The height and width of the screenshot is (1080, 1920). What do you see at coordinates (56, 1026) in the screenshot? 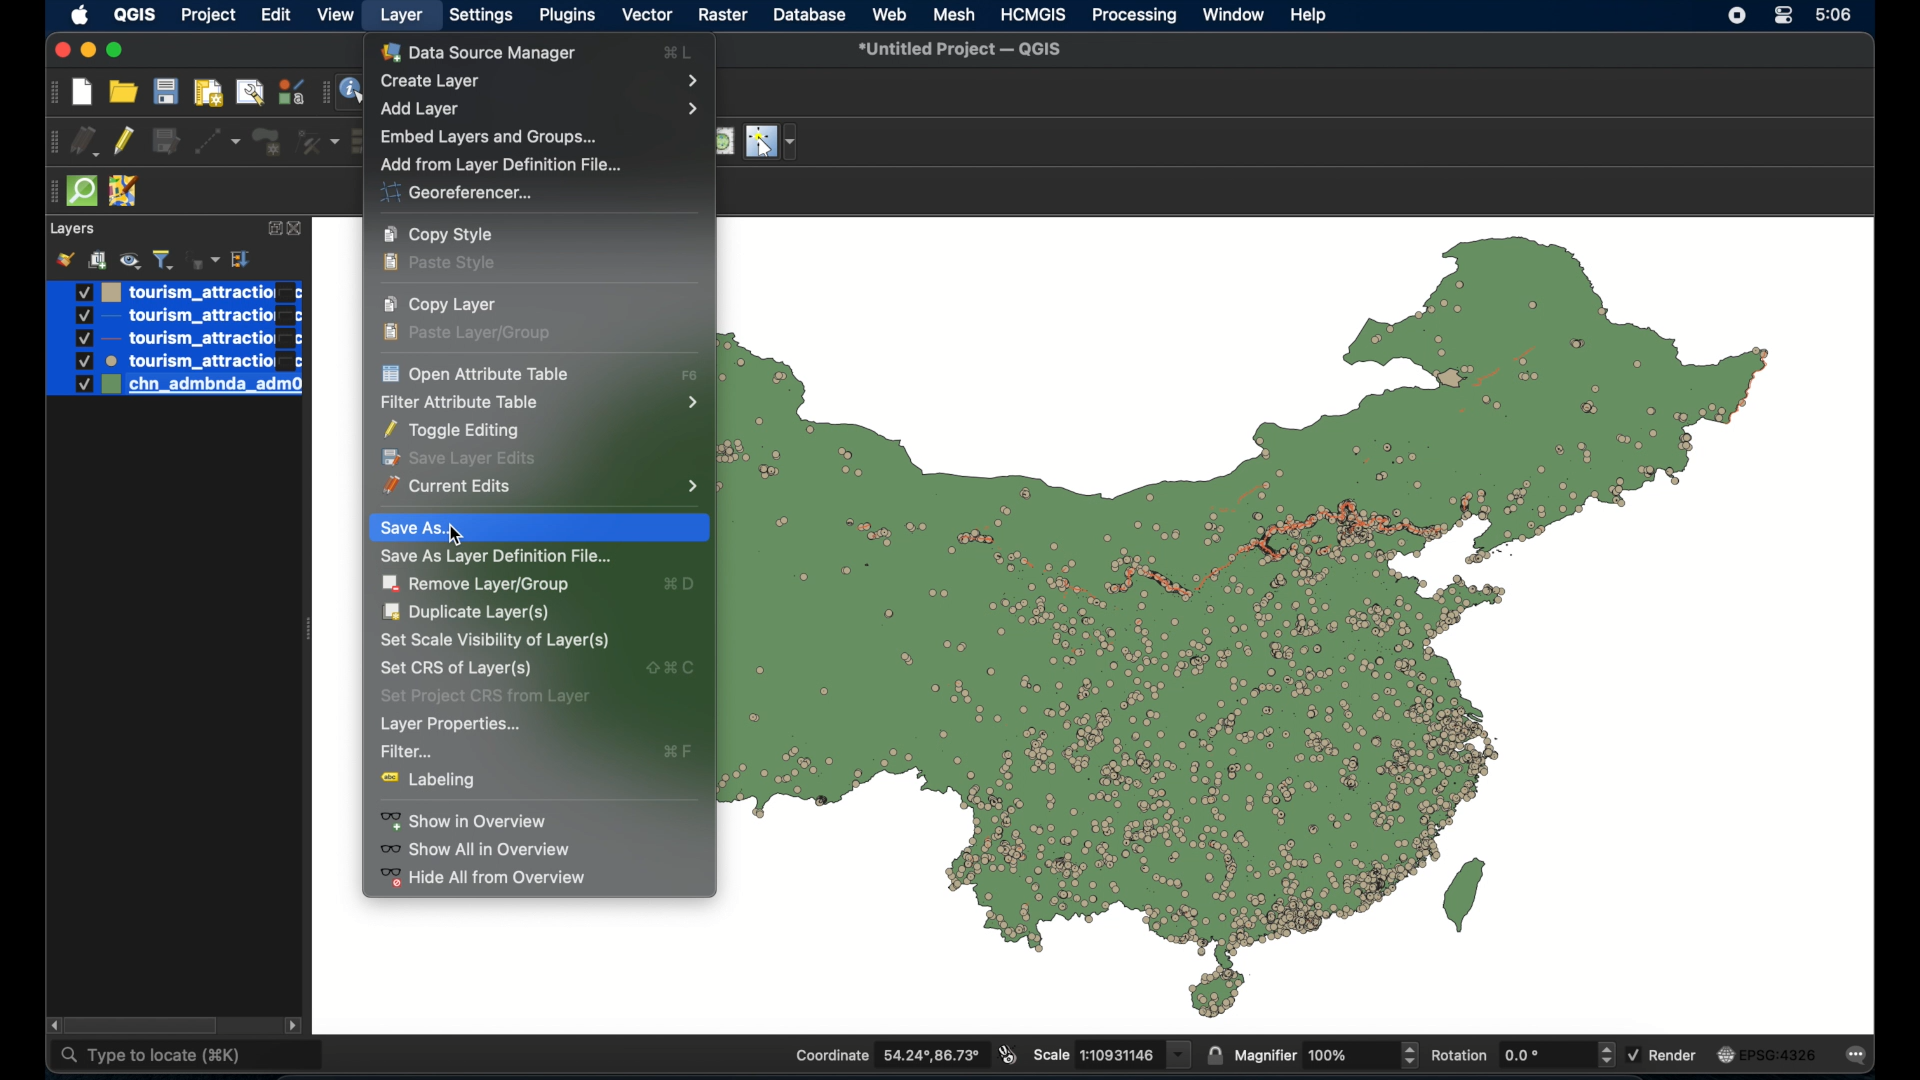
I see `scroll left arrow` at bounding box center [56, 1026].